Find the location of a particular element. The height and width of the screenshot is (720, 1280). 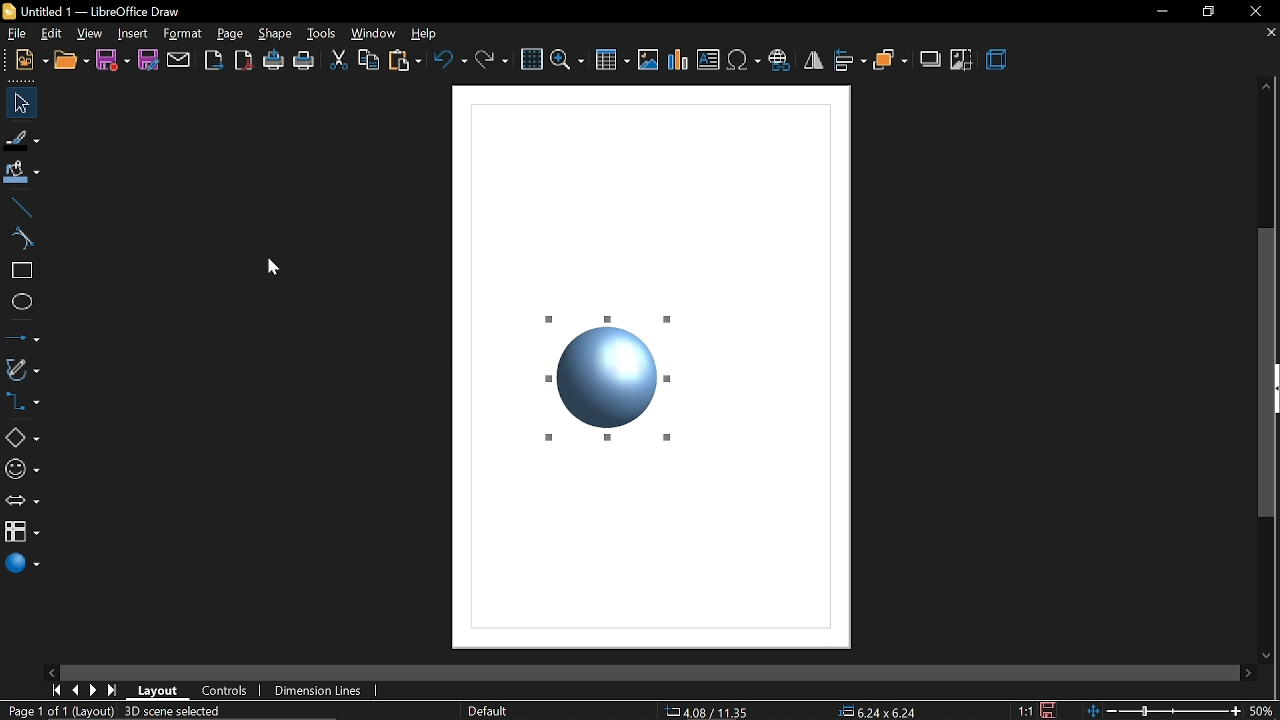

format is located at coordinates (183, 33).